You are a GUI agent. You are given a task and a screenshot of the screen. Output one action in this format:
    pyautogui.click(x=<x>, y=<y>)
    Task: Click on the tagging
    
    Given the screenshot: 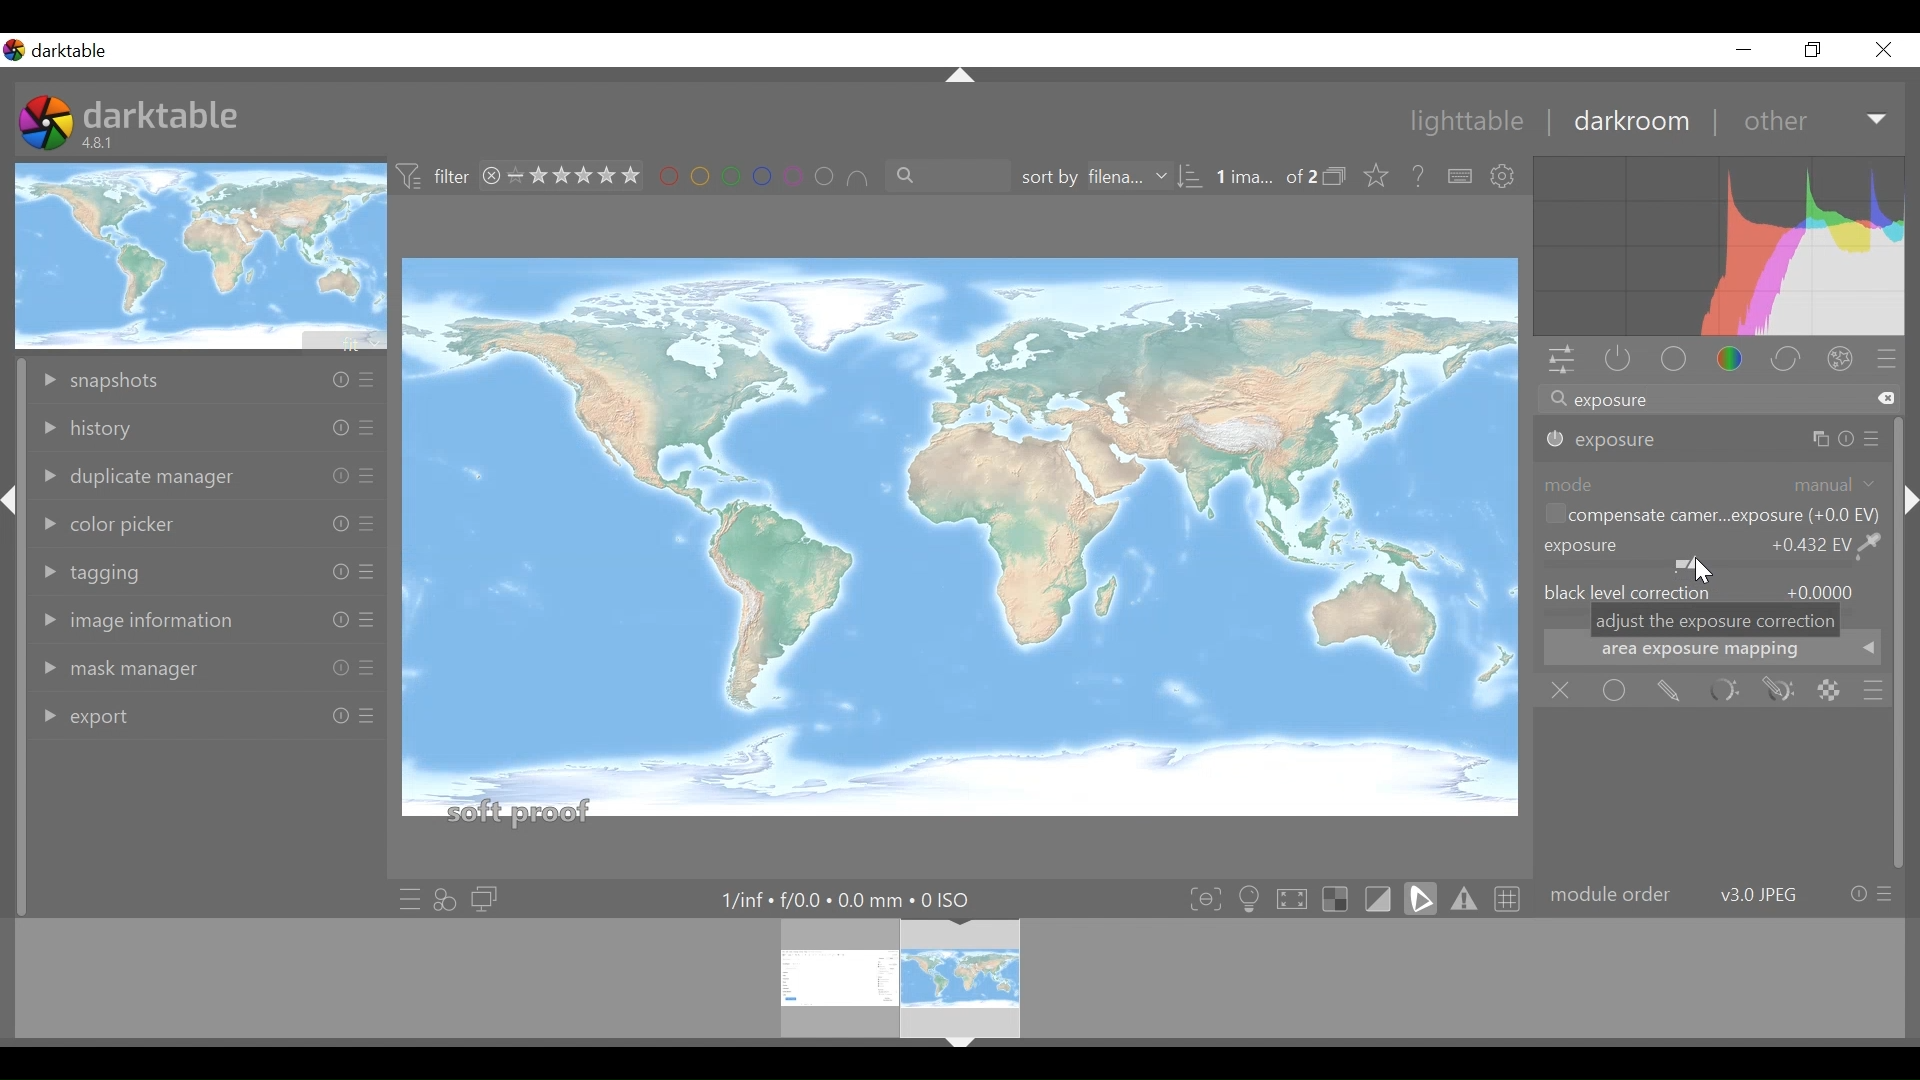 What is the action you would take?
    pyautogui.click(x=107, y=571)
    